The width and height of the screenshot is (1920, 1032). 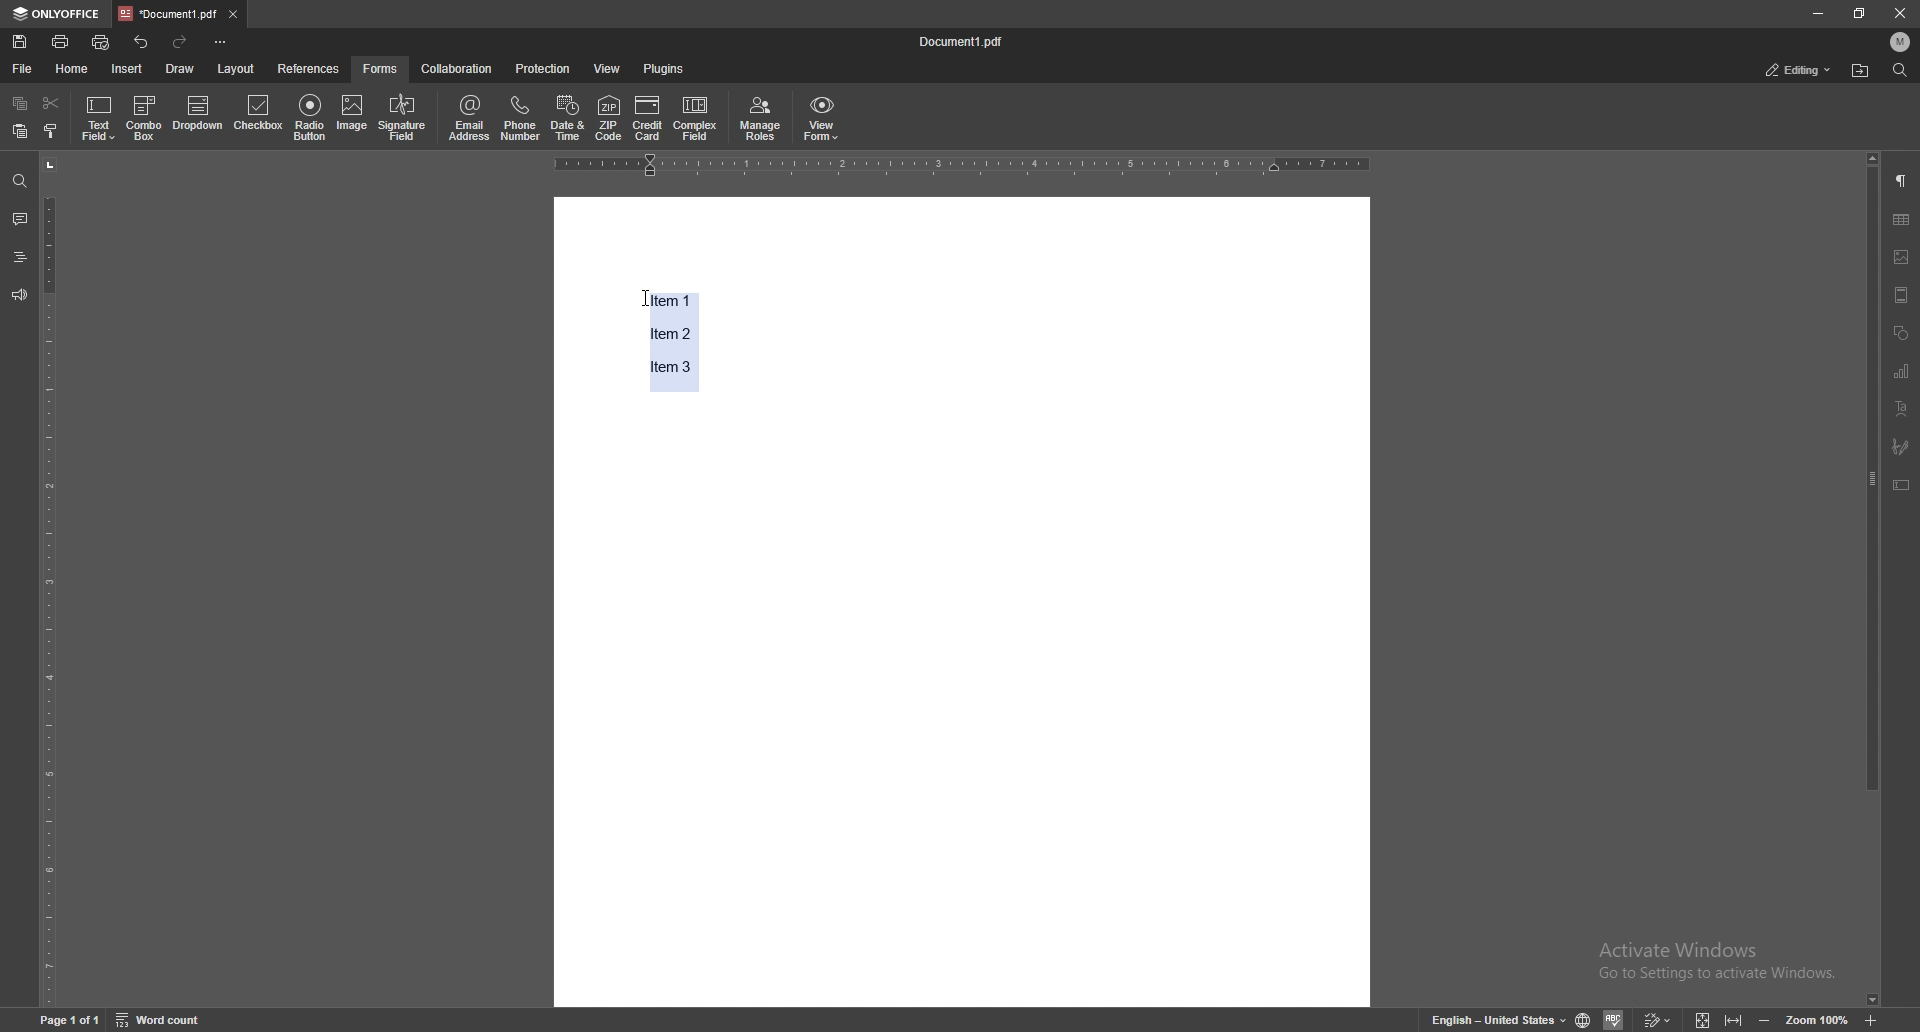 What do you see at coordinates (1613, 1019) in the screenshot?
I see `spell check` at bounding box center [1613, 1019].